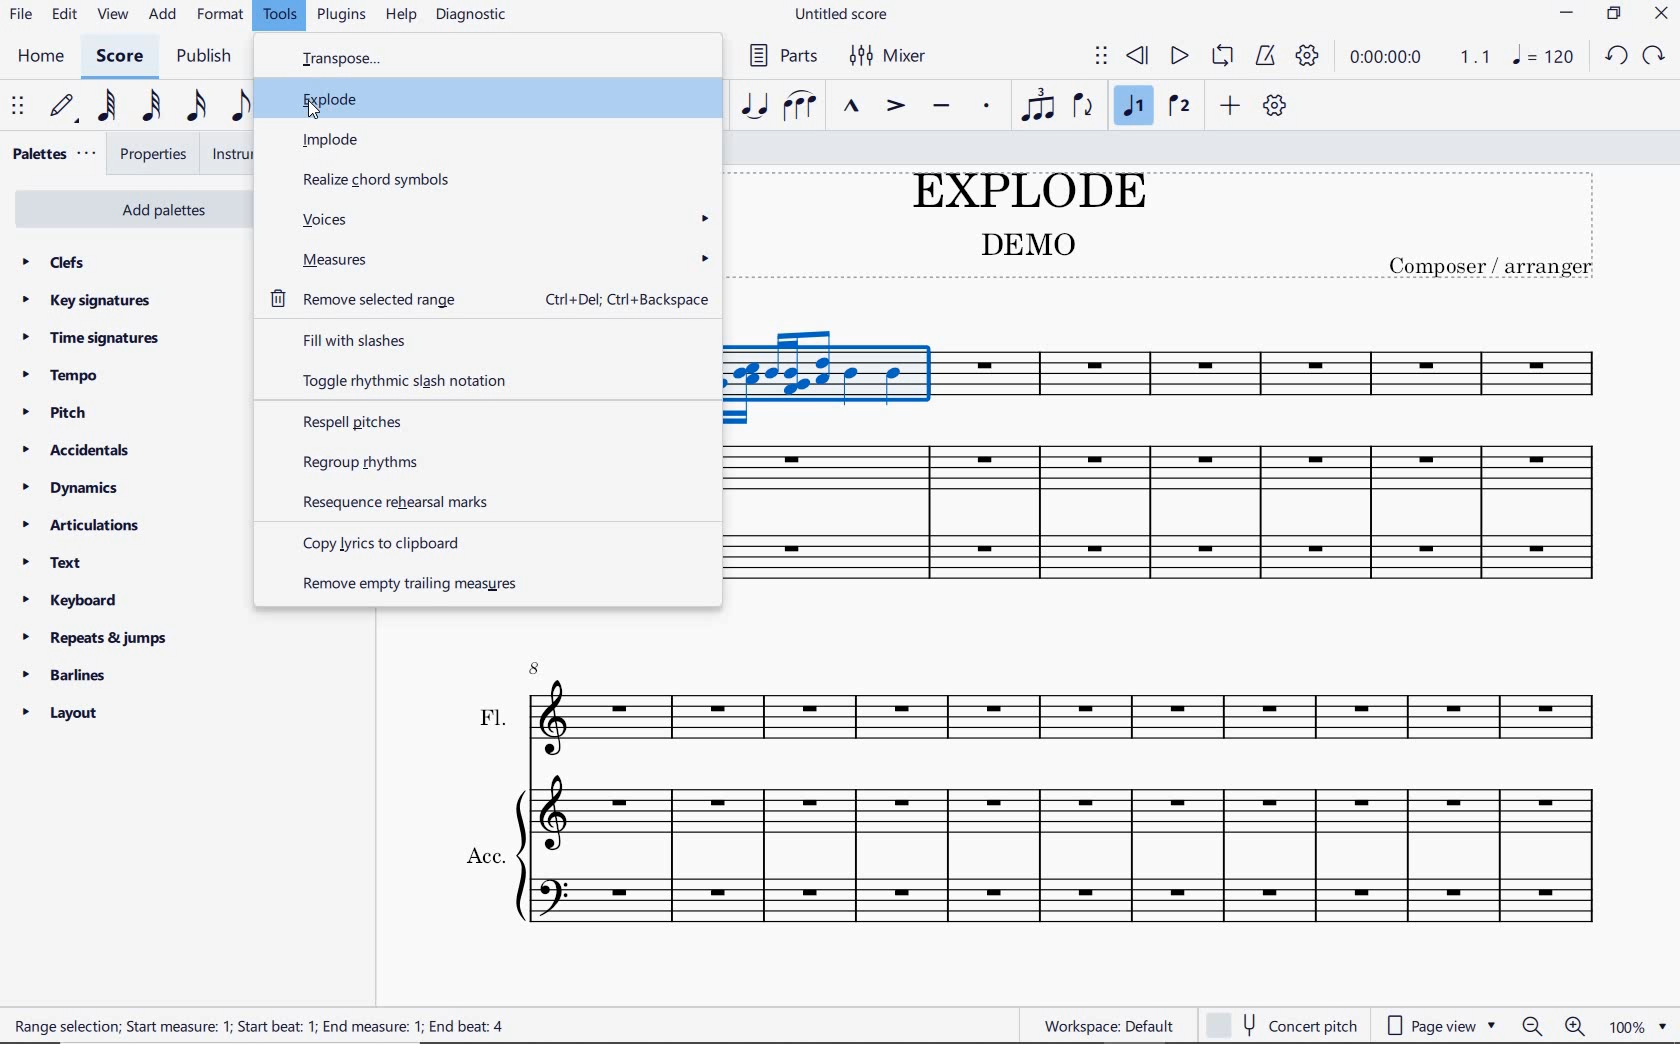 The height and width of the screenshot is (1044, 1680). Describe the element at coordinates (1141, 56) in the screenshot. I see `rewind` at that location.